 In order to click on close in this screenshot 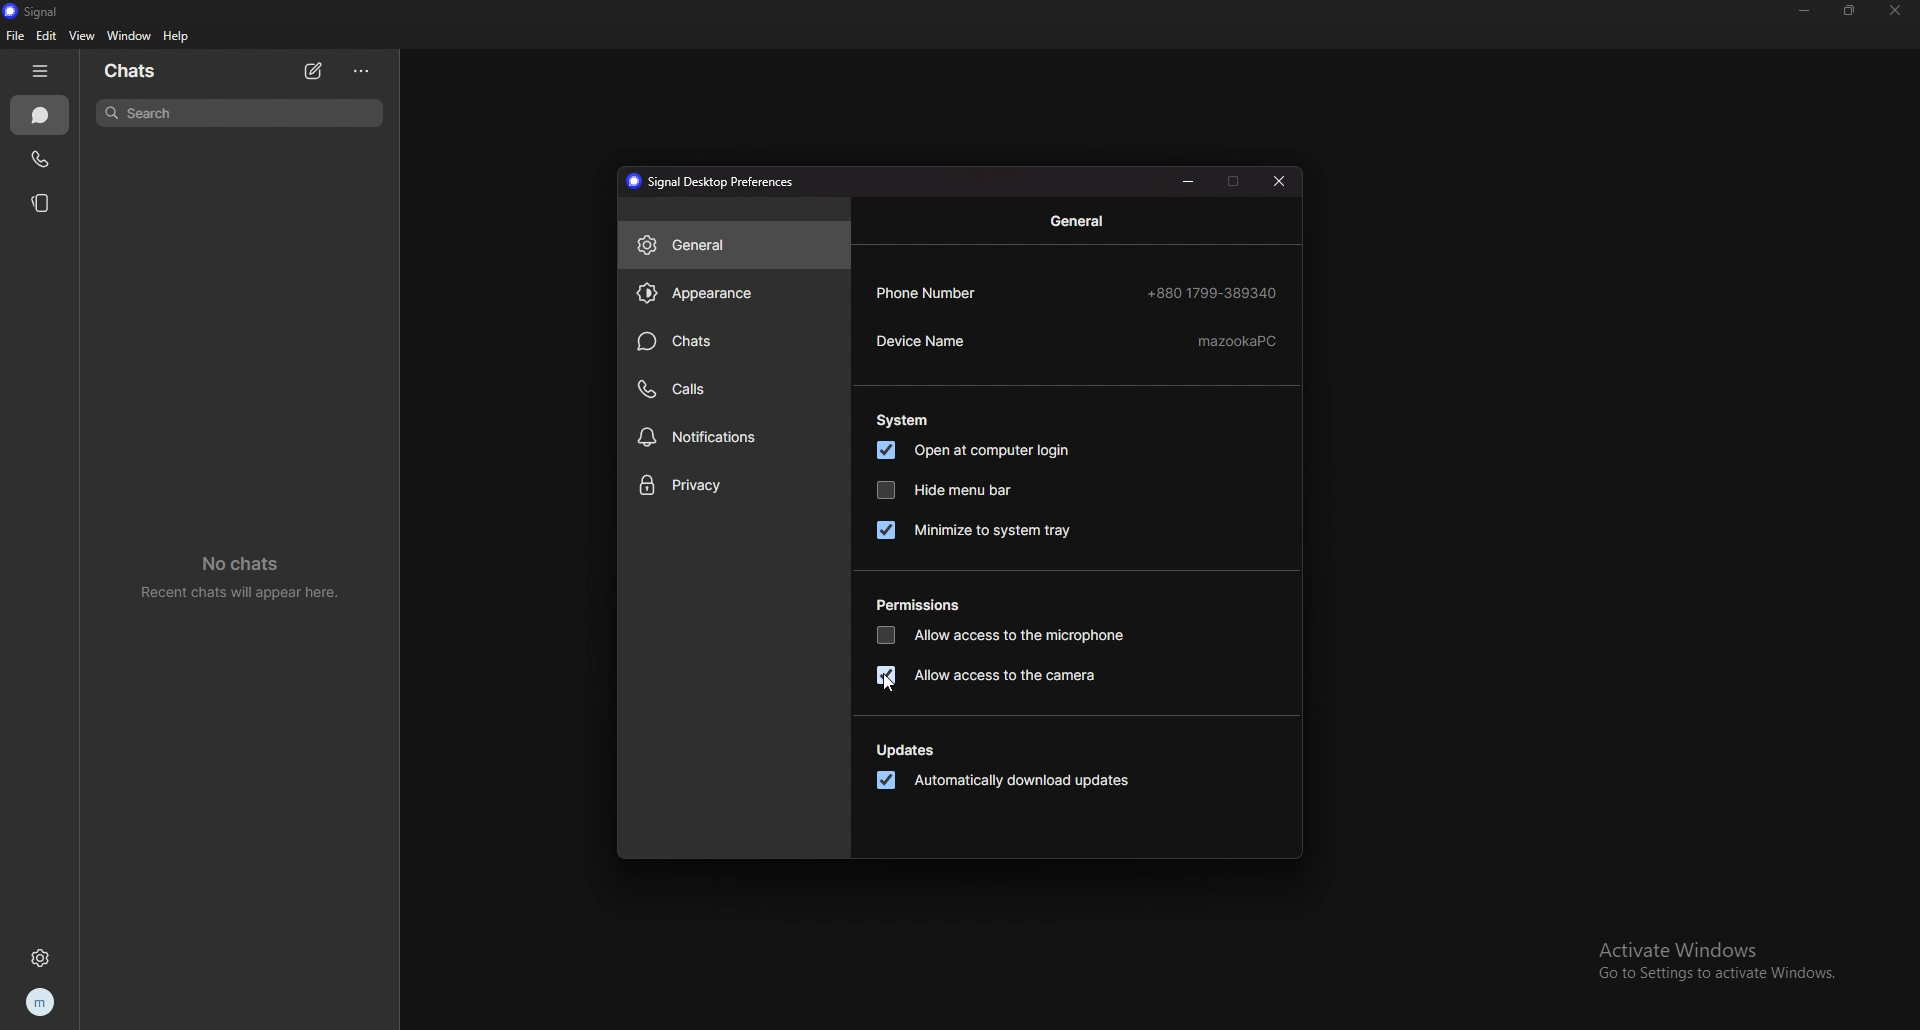, I will do `click(1280, 181)`.